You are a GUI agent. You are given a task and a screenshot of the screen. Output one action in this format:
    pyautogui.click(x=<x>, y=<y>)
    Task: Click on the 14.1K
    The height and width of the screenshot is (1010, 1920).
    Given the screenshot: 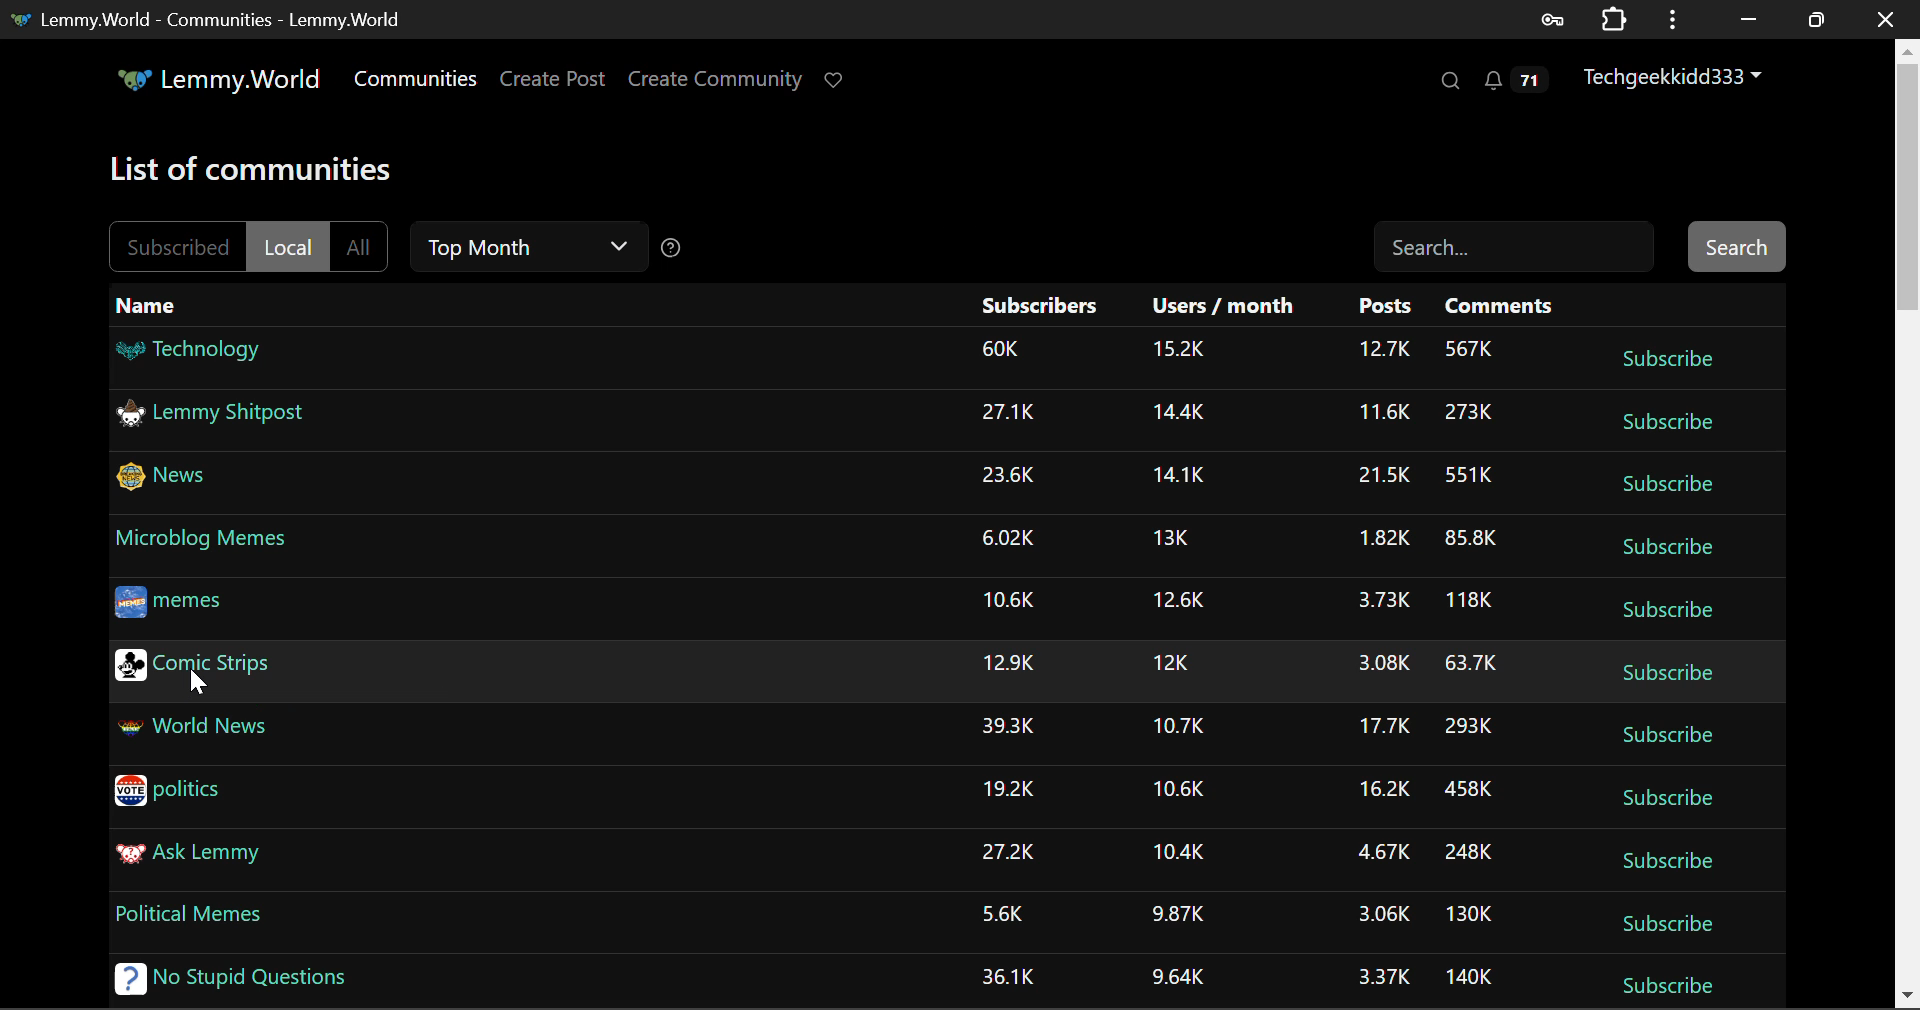 What is the action you would take?
    pyautogui.click(x=1181, y=474)
    